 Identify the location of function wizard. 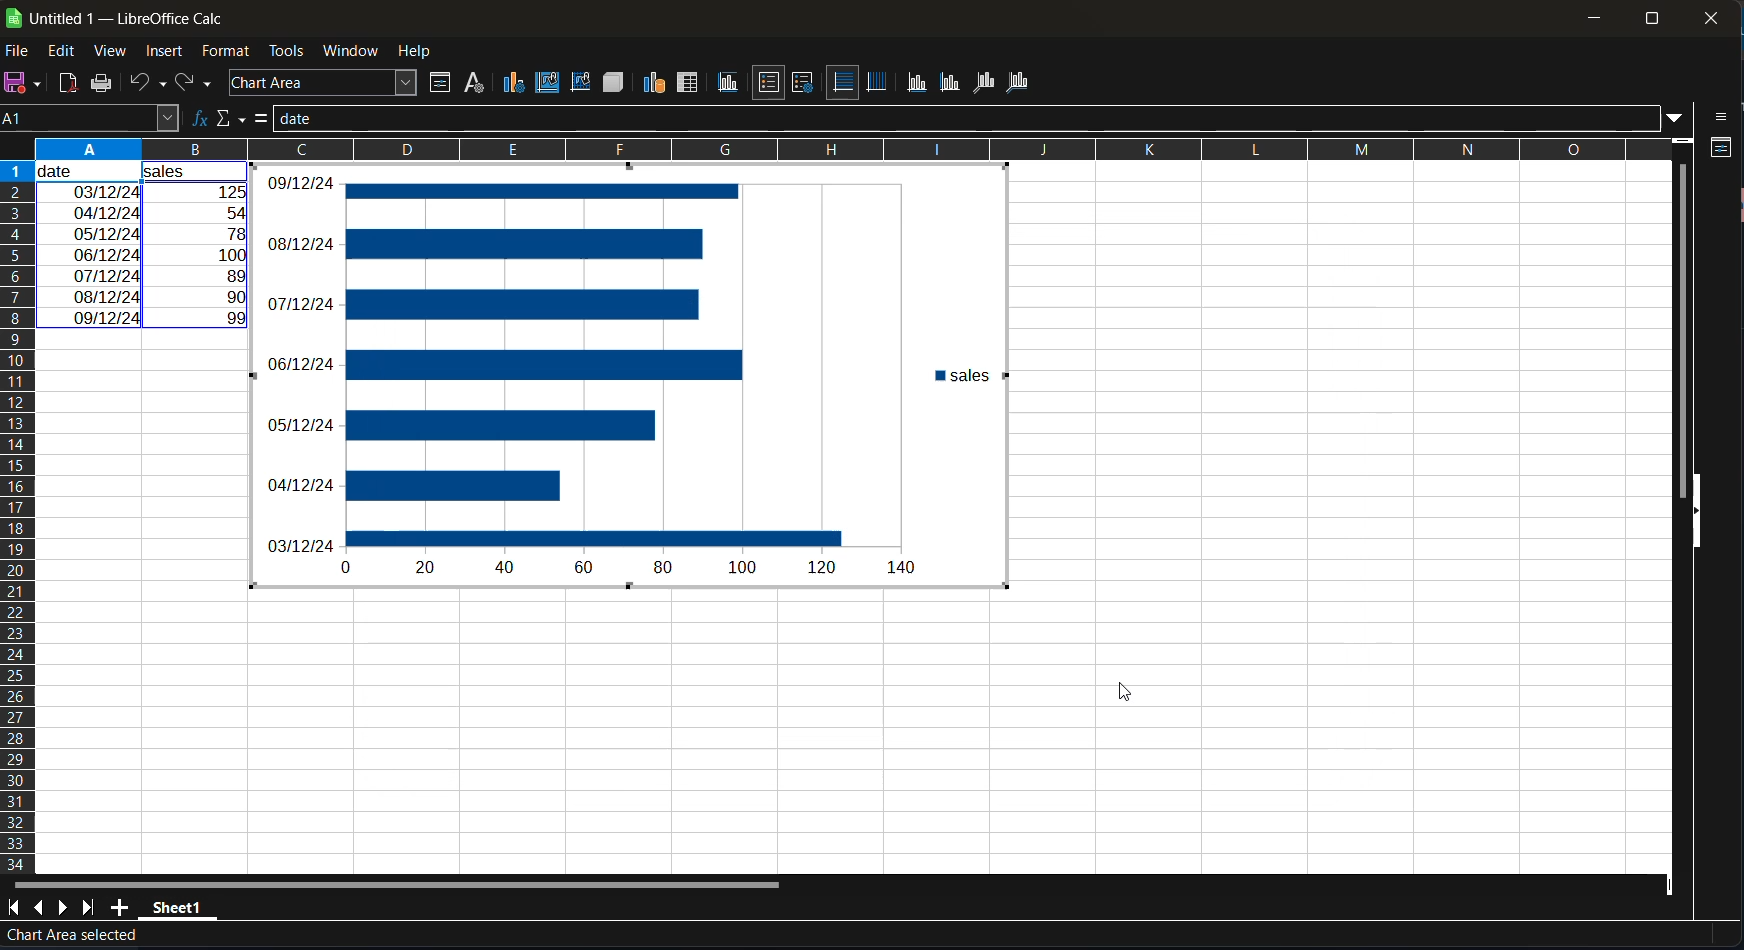
(195, 119).